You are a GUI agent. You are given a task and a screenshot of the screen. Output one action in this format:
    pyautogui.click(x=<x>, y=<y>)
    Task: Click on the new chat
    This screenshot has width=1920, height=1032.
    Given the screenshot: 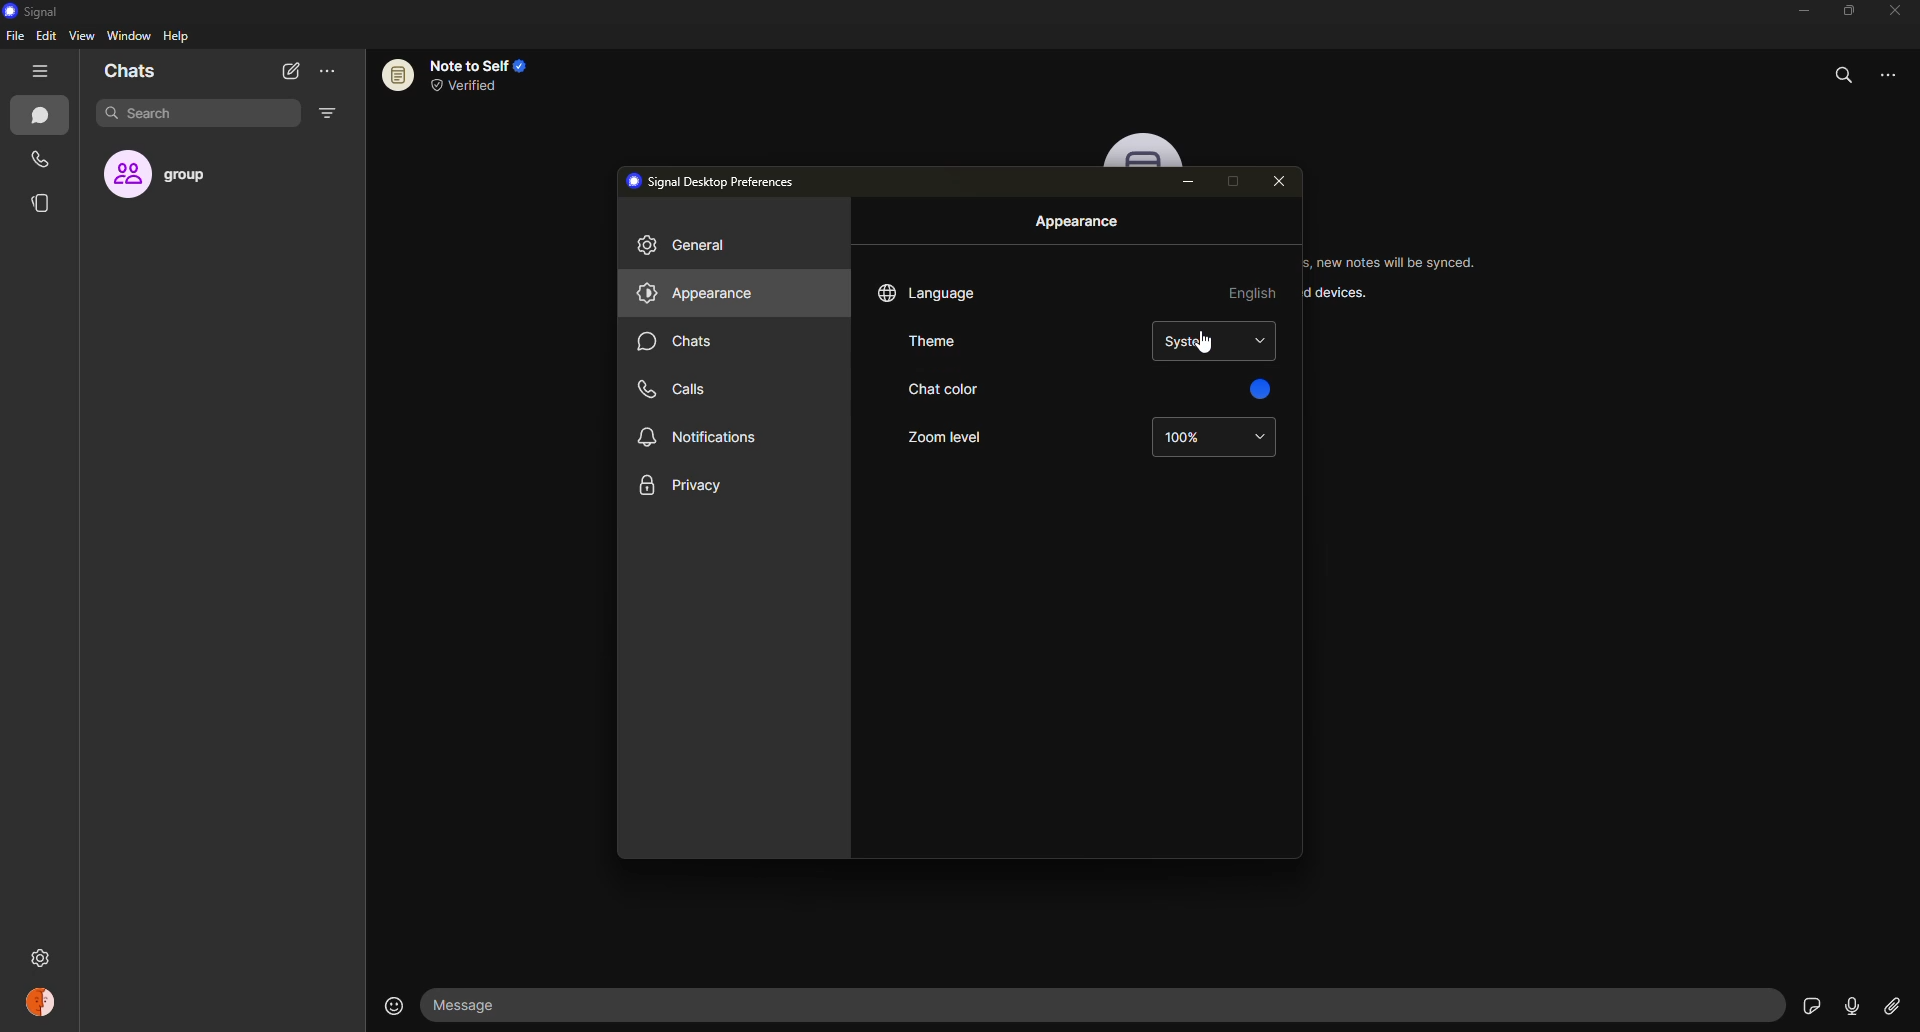 What is the action you would take?
    pyautogui.click(x=290, y=70)
    